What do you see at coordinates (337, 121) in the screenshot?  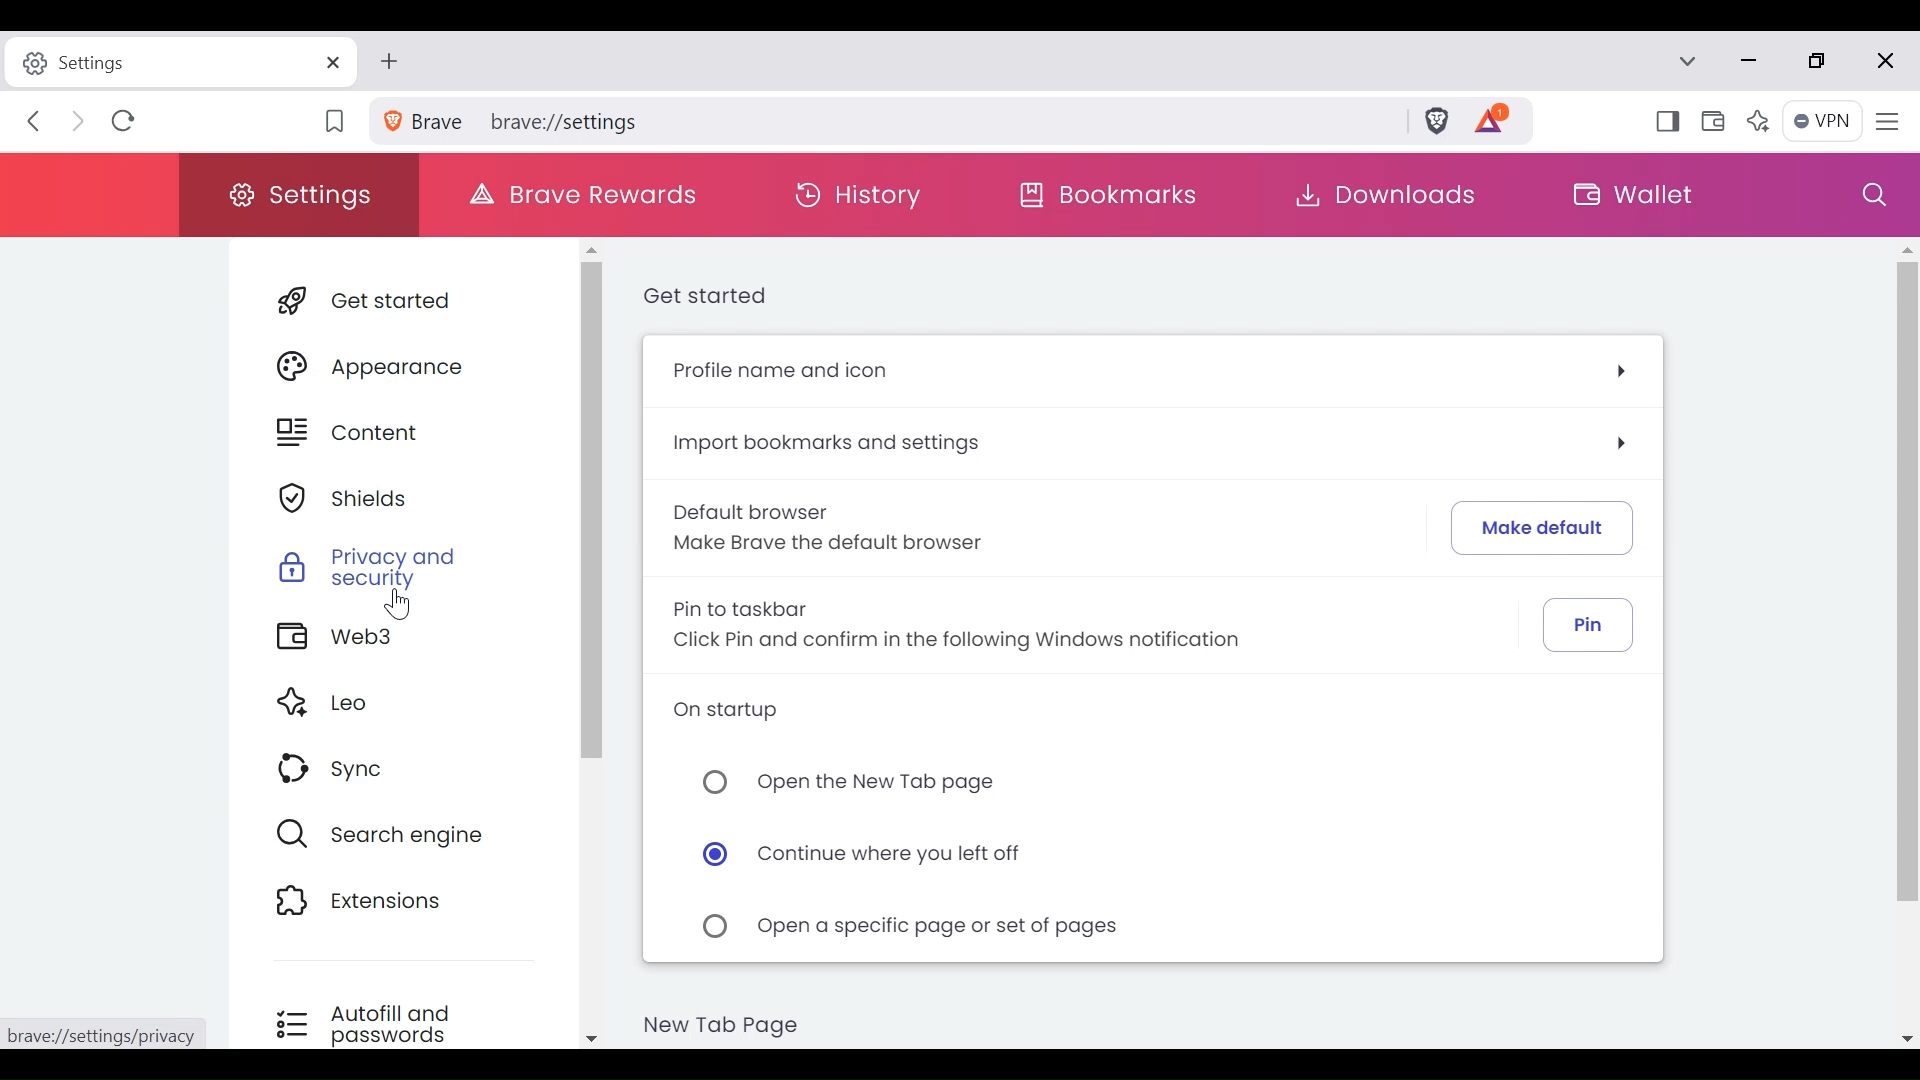 I see `Bookmark this Tab` at bounding box center [337, 121].